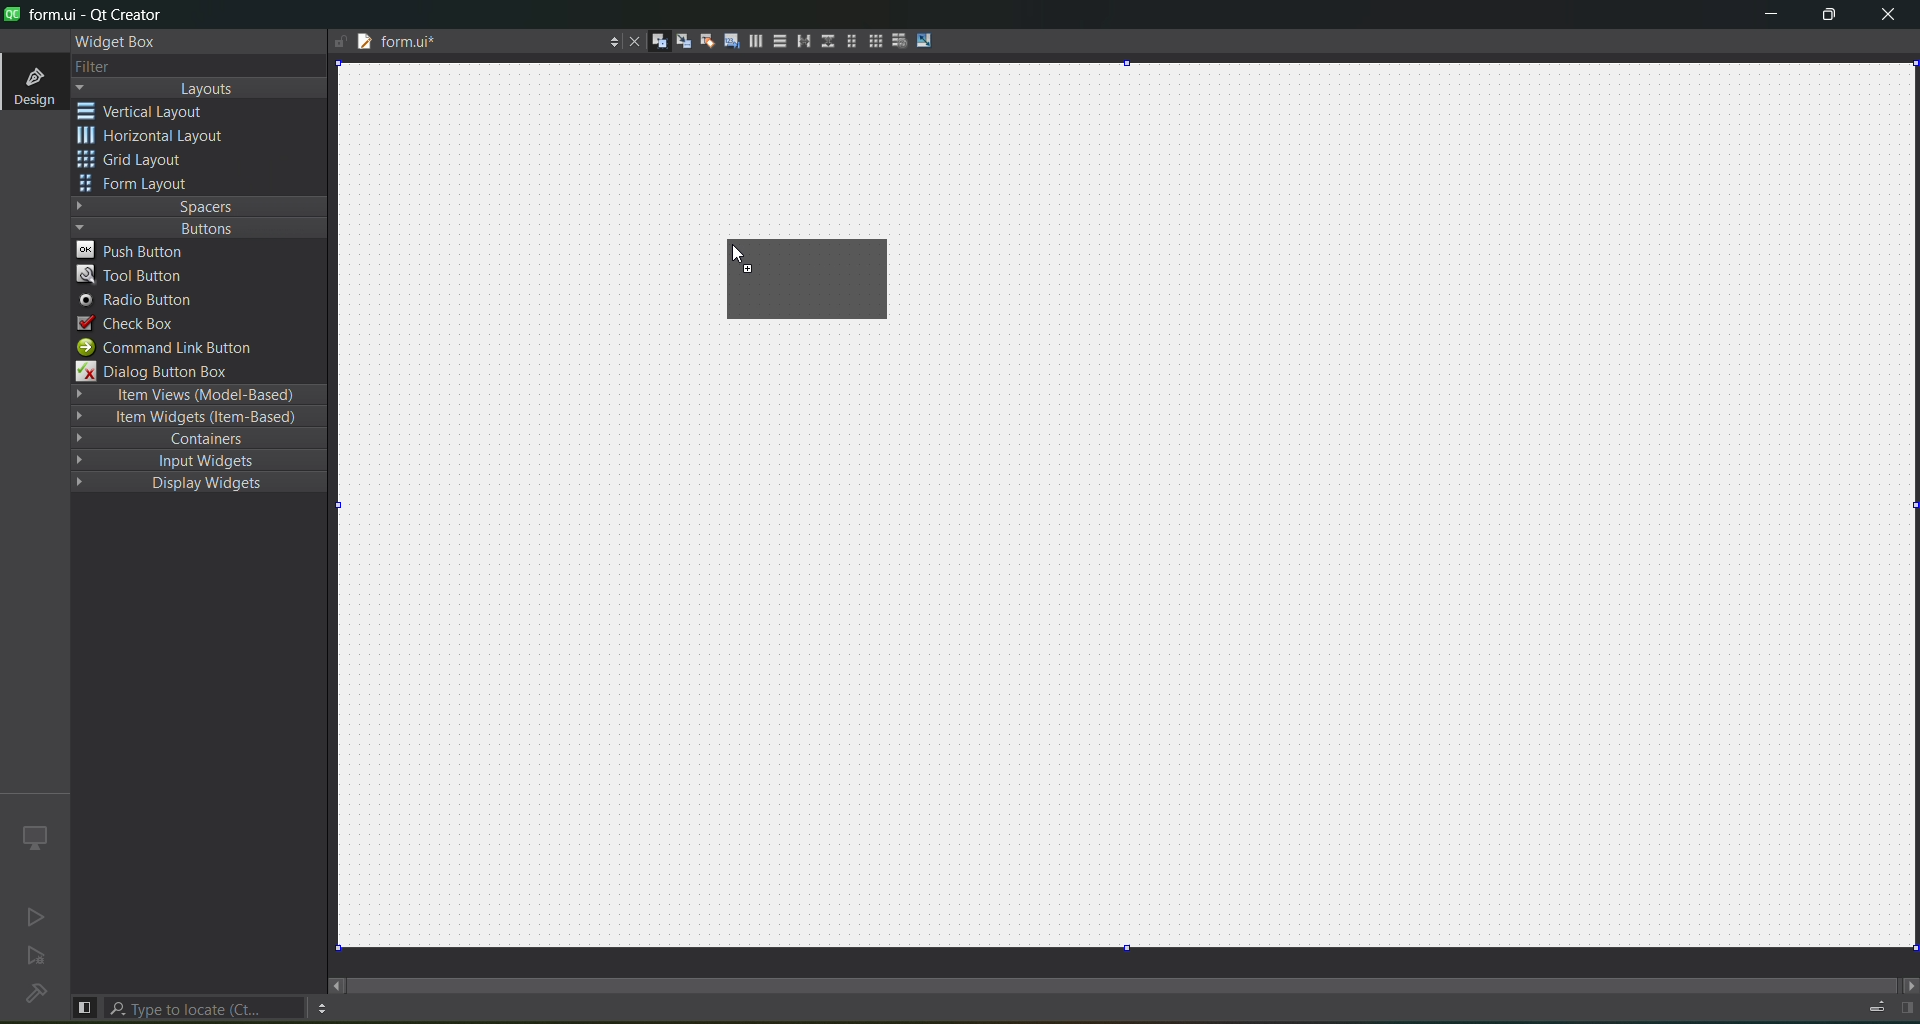  I want to click on tool button, so click(131, 275).